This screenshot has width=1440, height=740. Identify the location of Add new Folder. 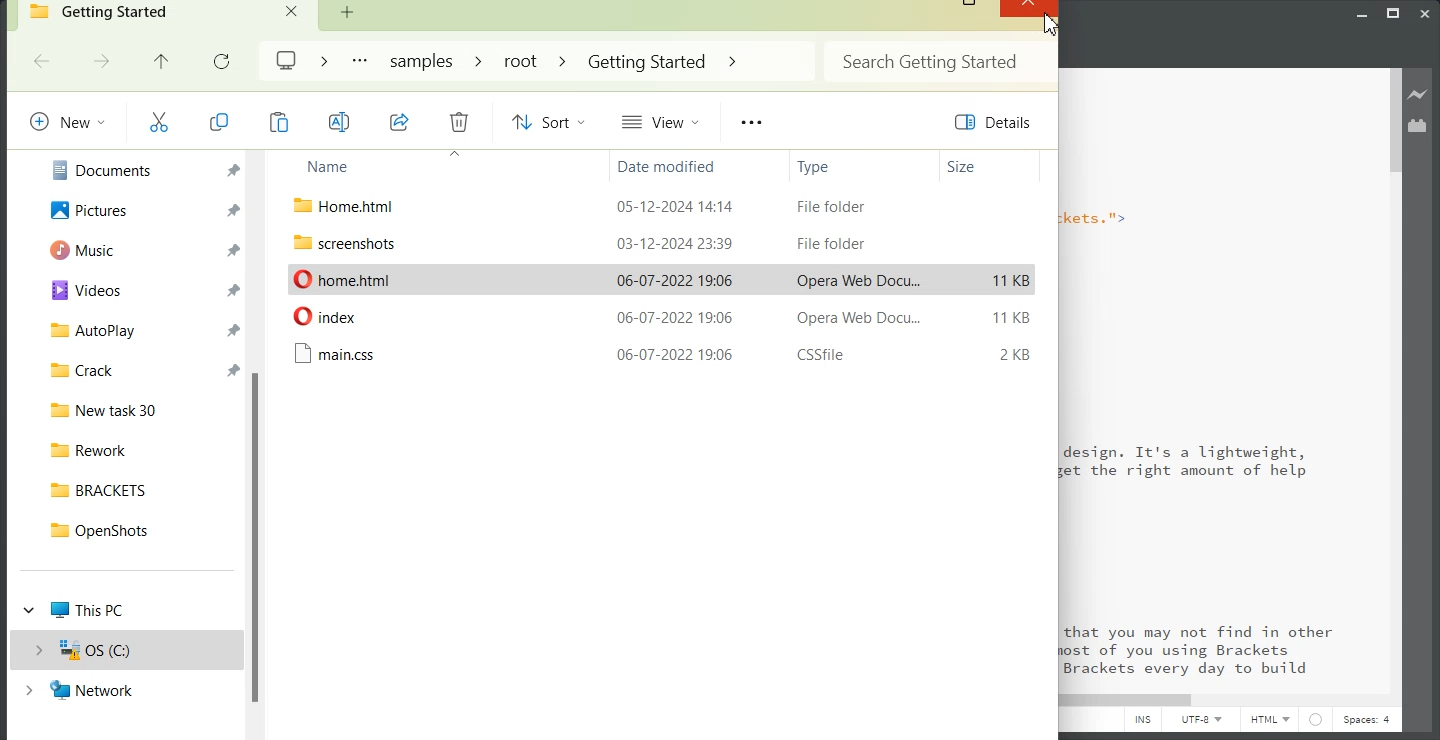
(347, 12).